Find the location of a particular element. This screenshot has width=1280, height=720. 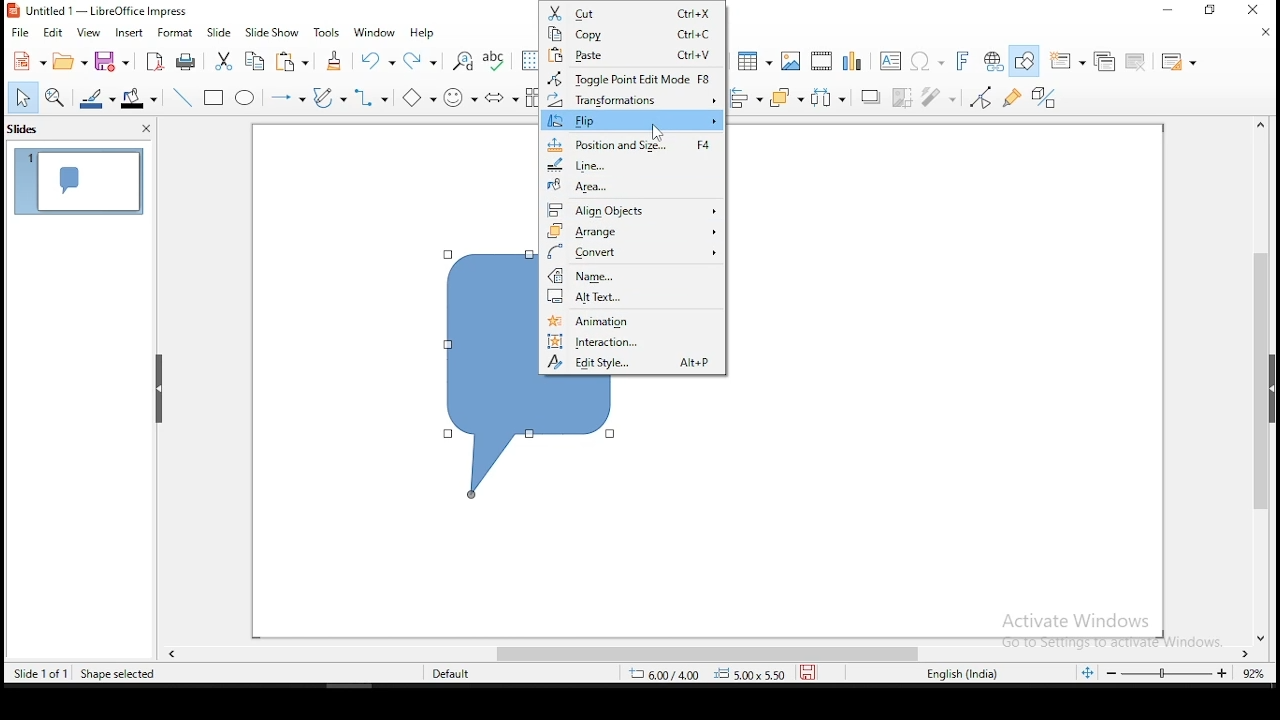

open is located at coordinates (69, 61).